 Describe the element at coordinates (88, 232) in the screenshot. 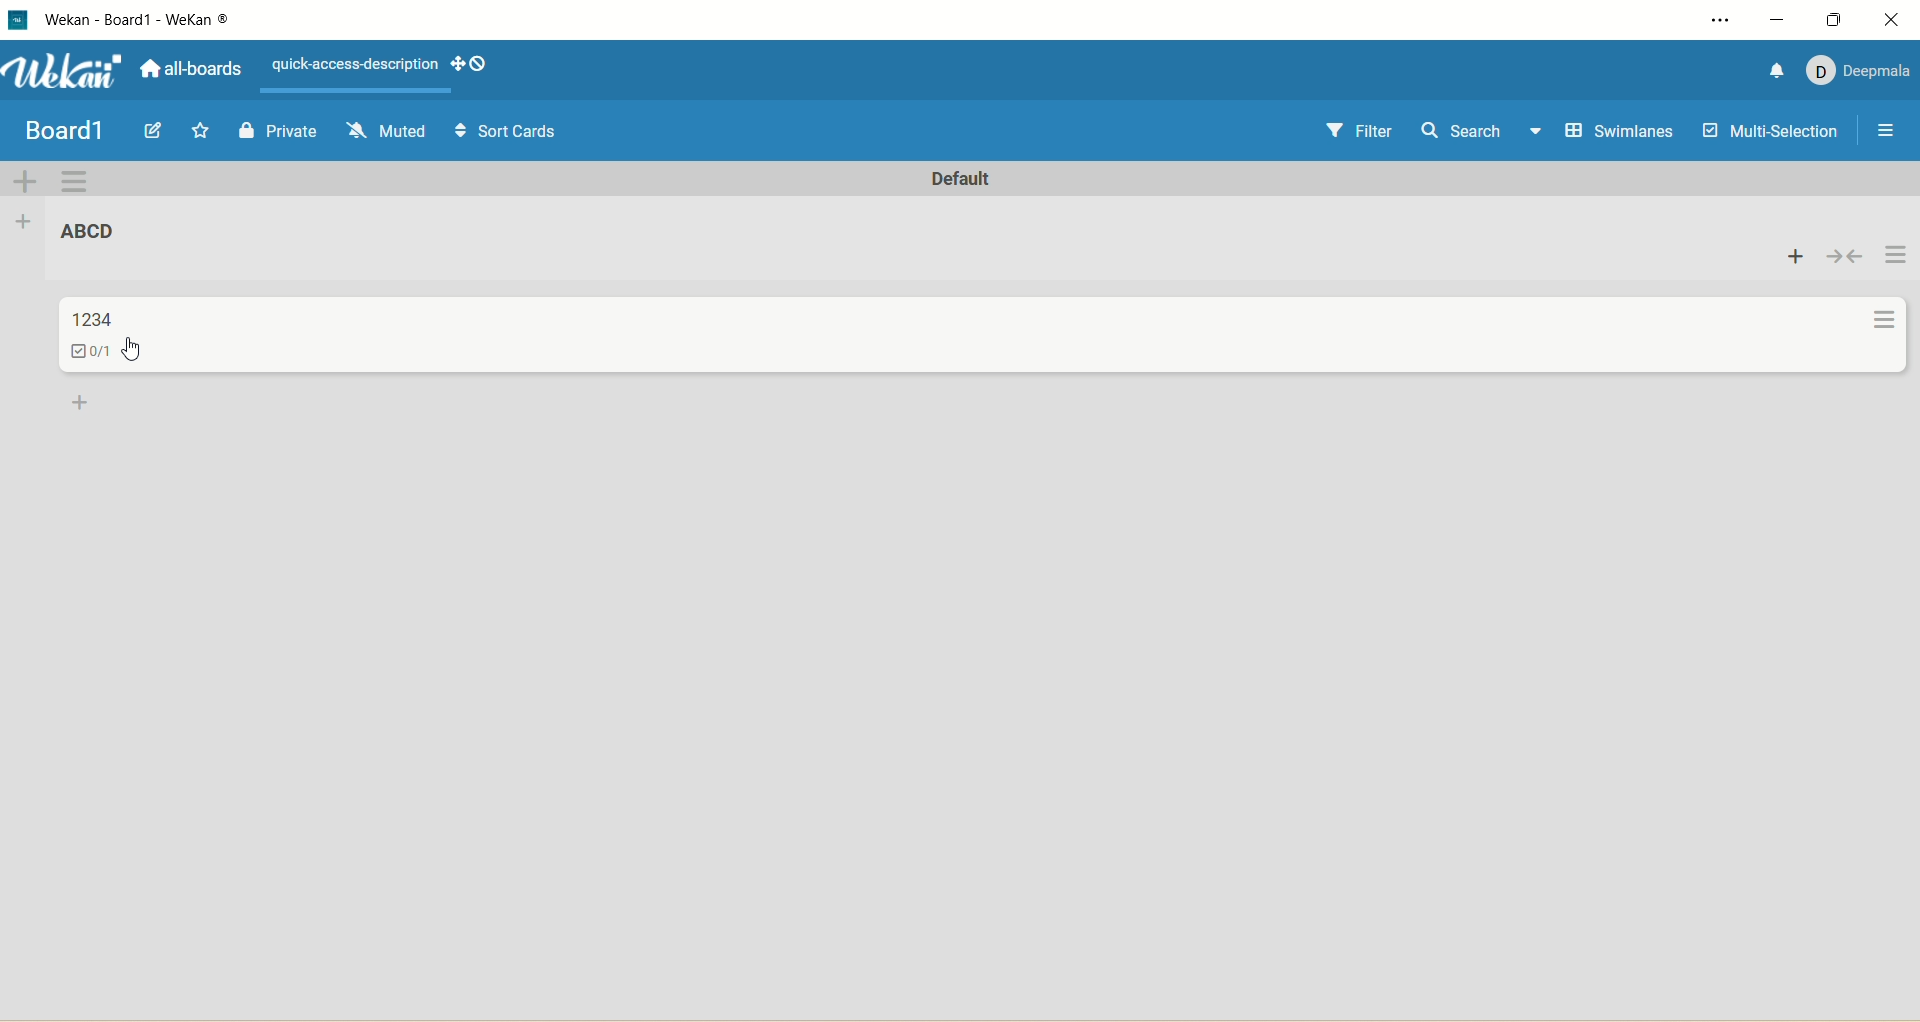

I see `title` at that location.